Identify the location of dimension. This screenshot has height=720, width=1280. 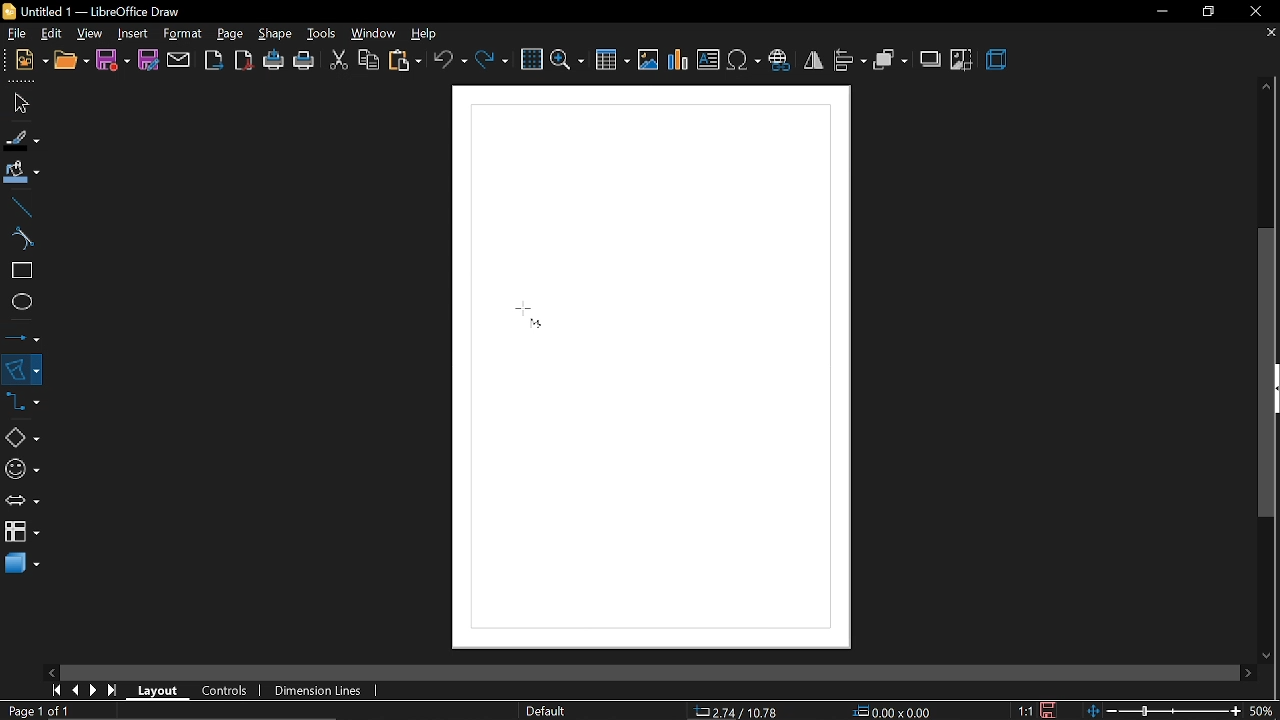
(320, 688).